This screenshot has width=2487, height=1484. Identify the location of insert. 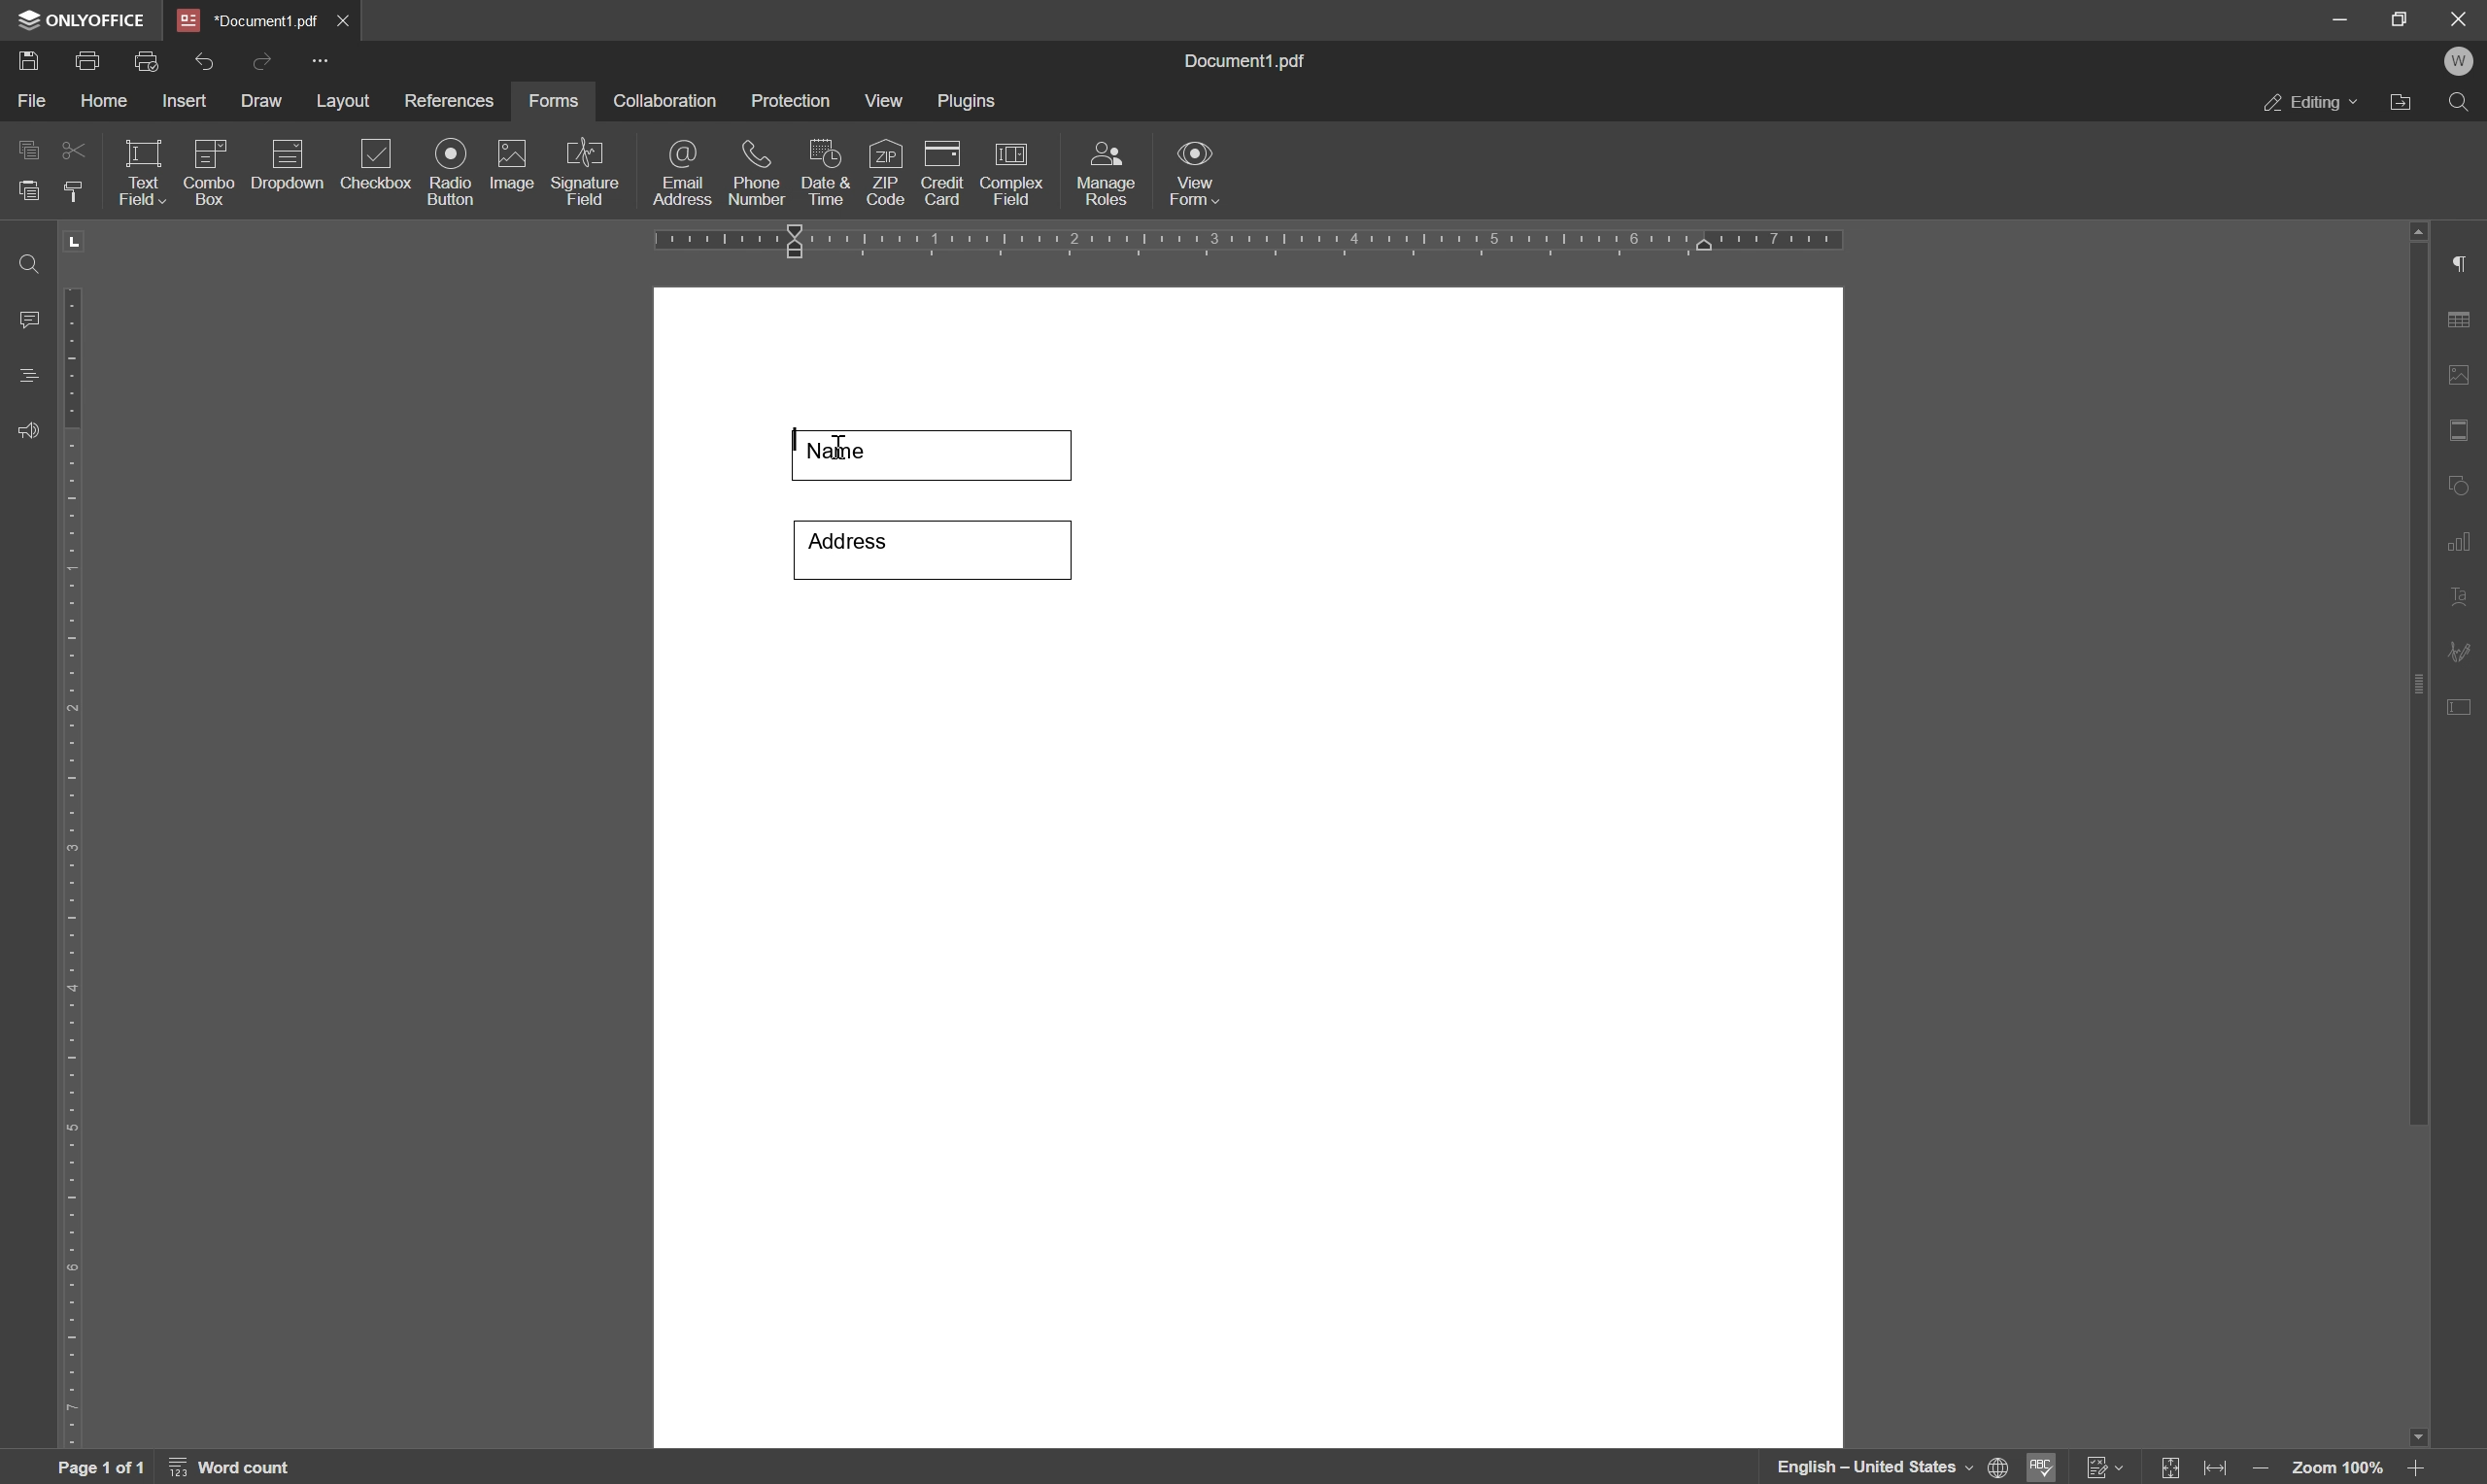
(184, 102).